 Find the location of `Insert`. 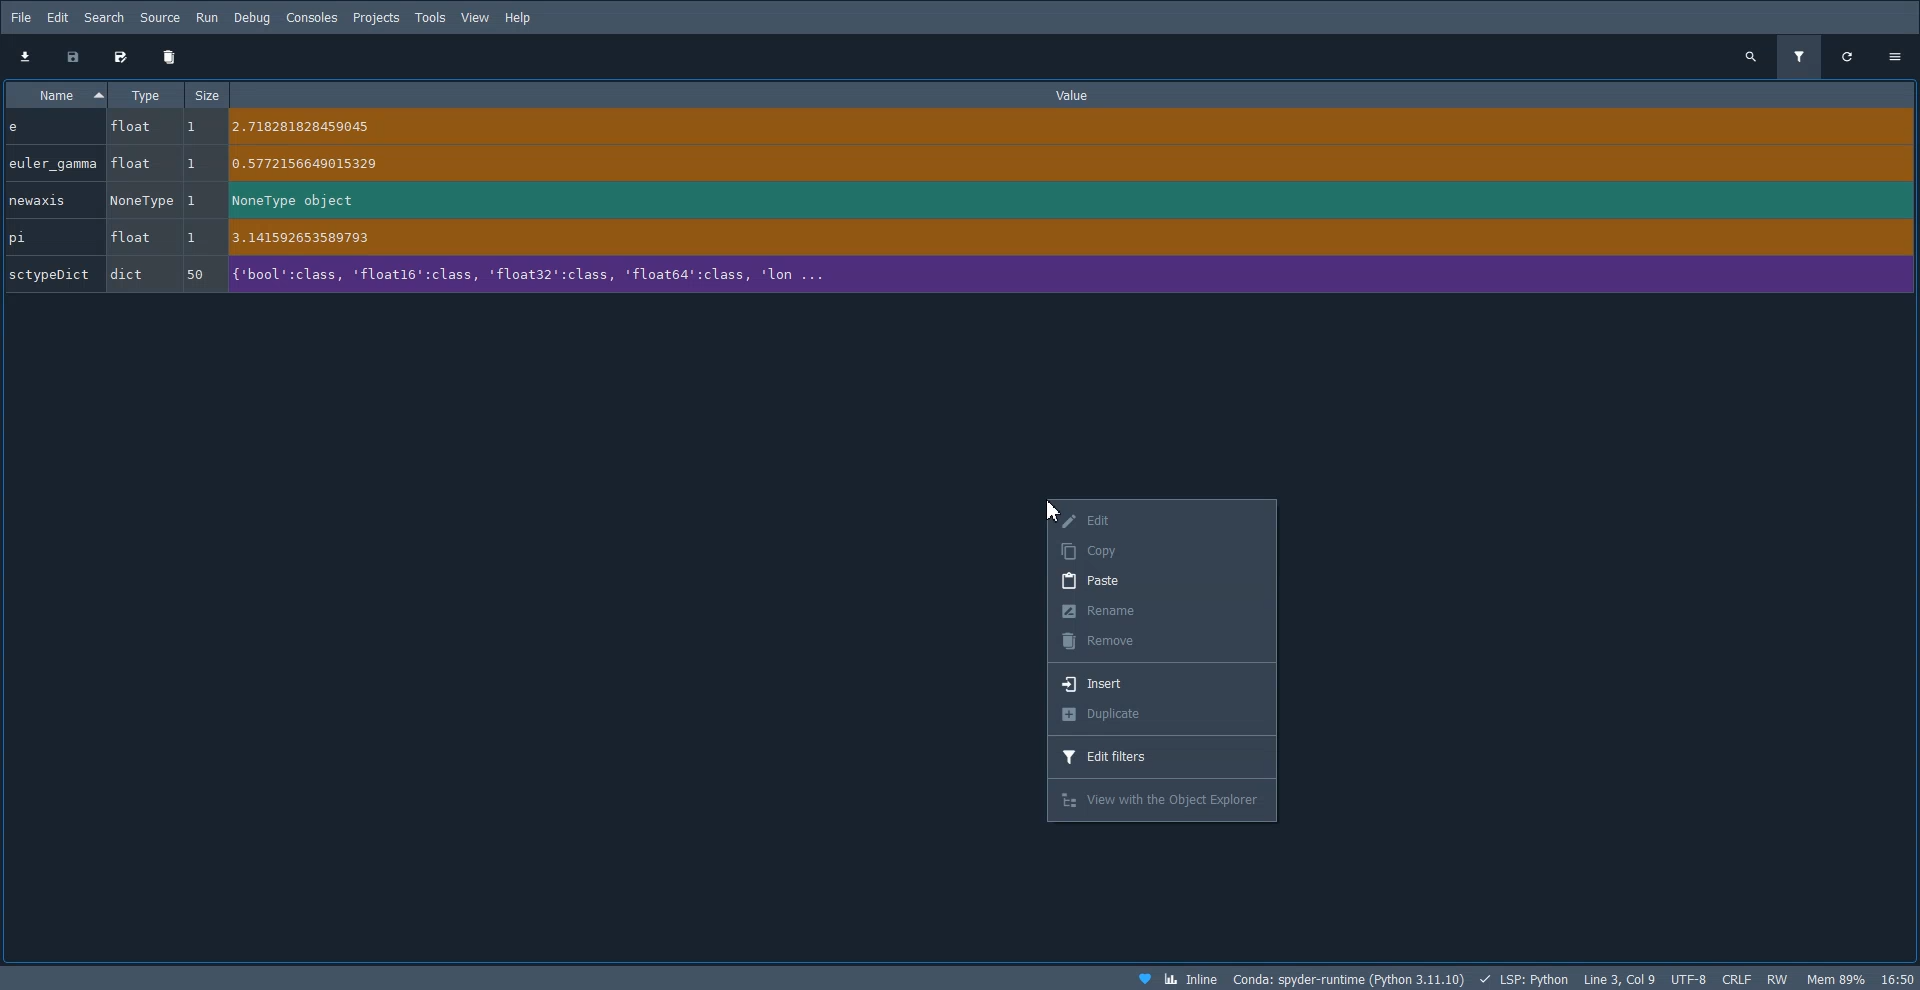

Insert is located at coordinates (1161, 683).